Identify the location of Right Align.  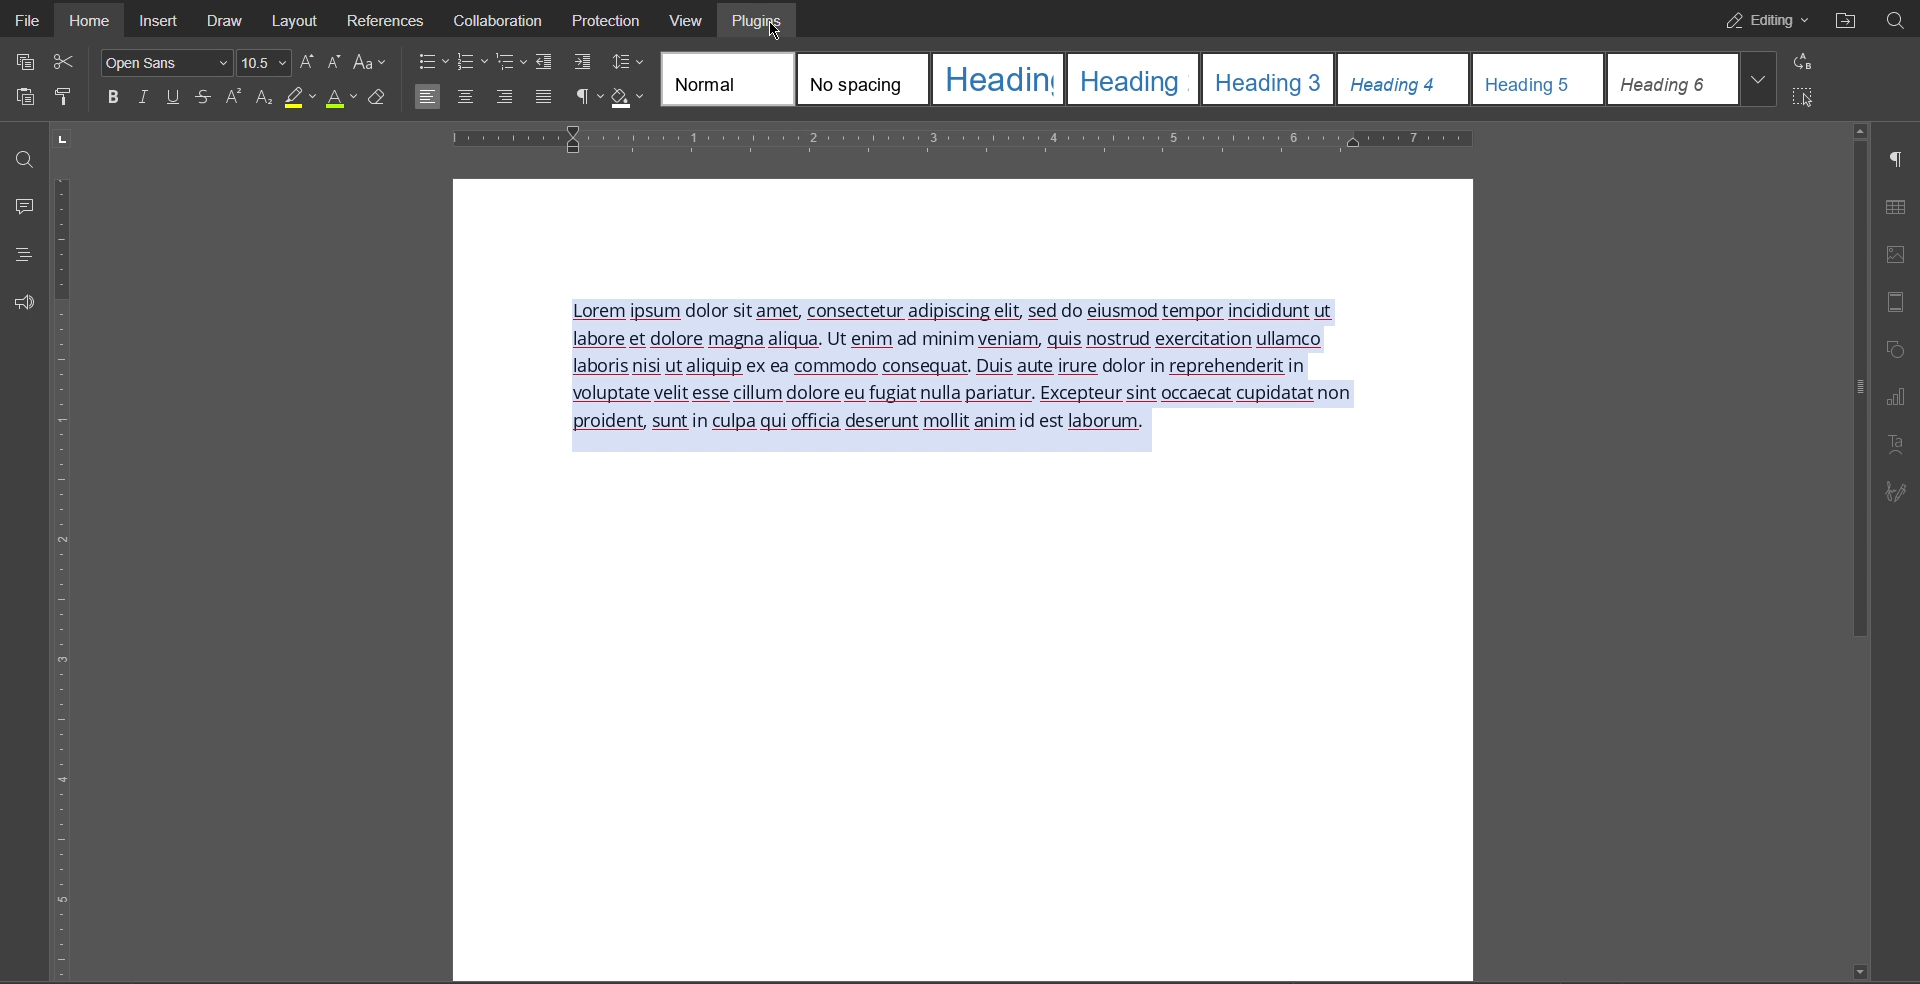
(505, 97).